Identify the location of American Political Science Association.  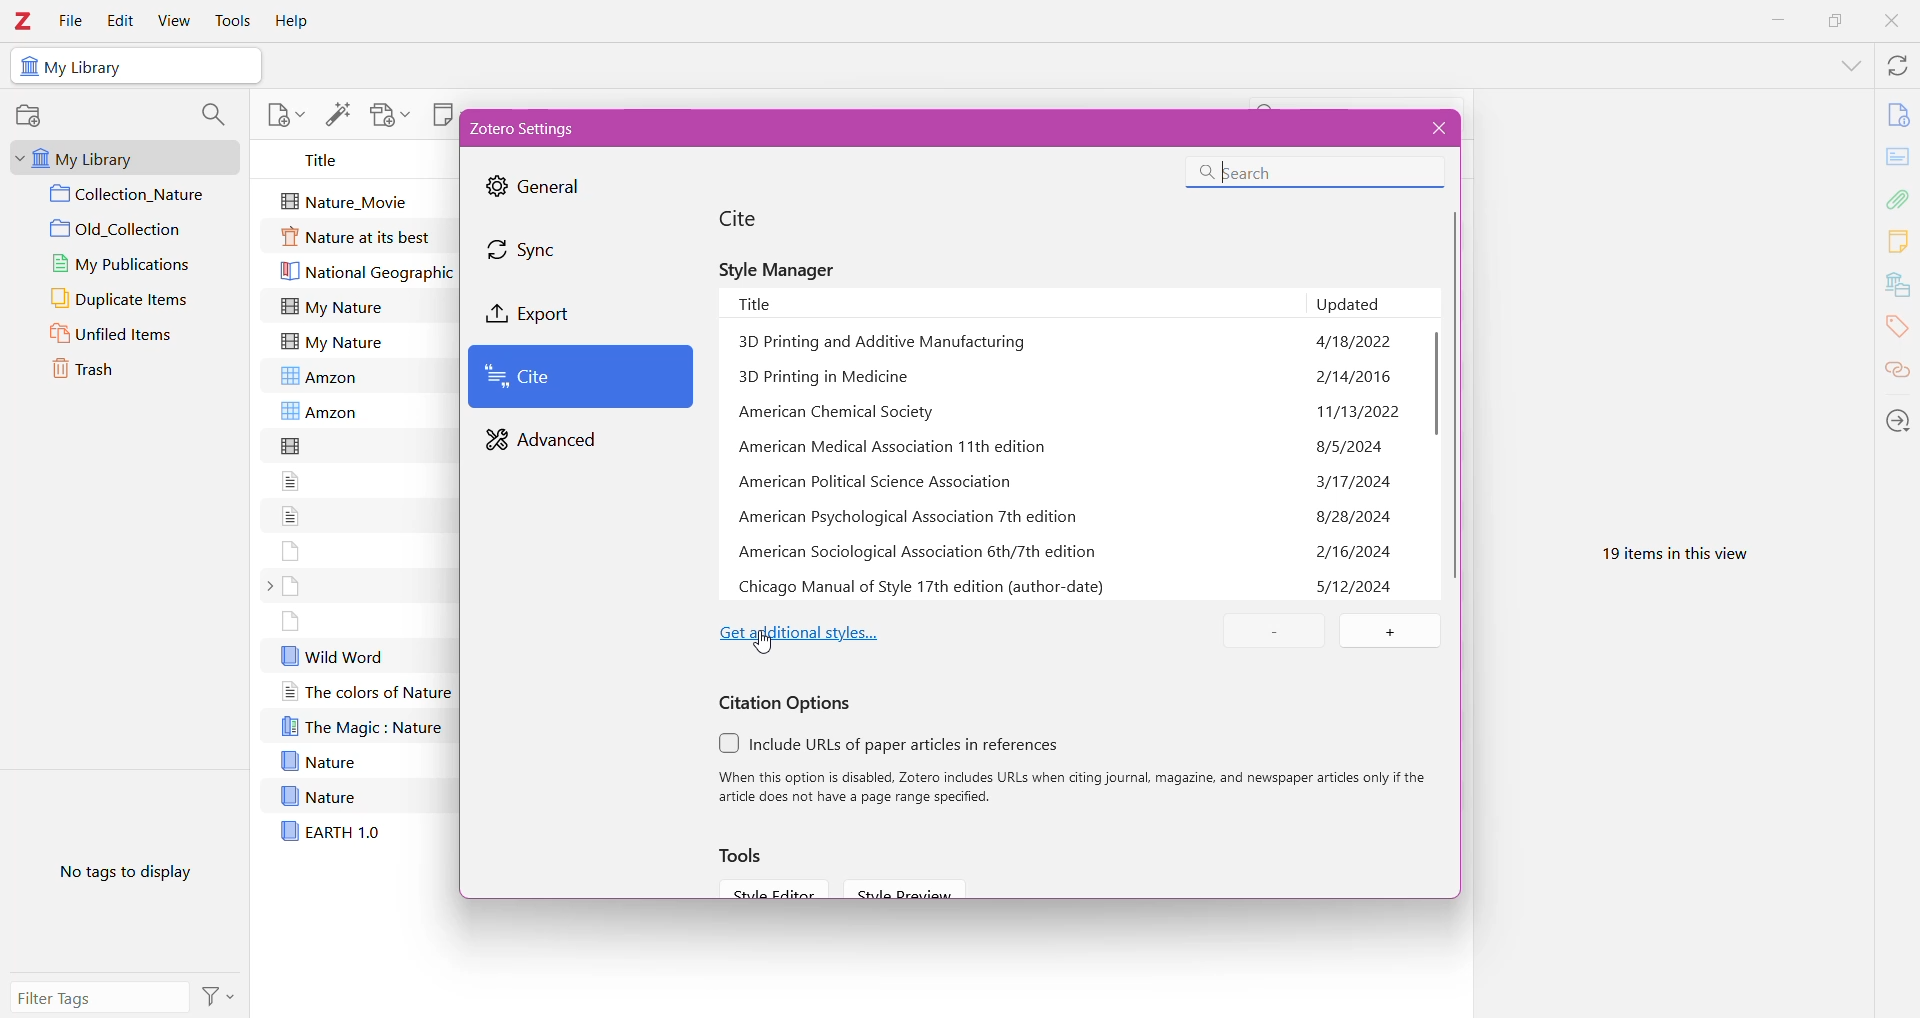
(876, 483).